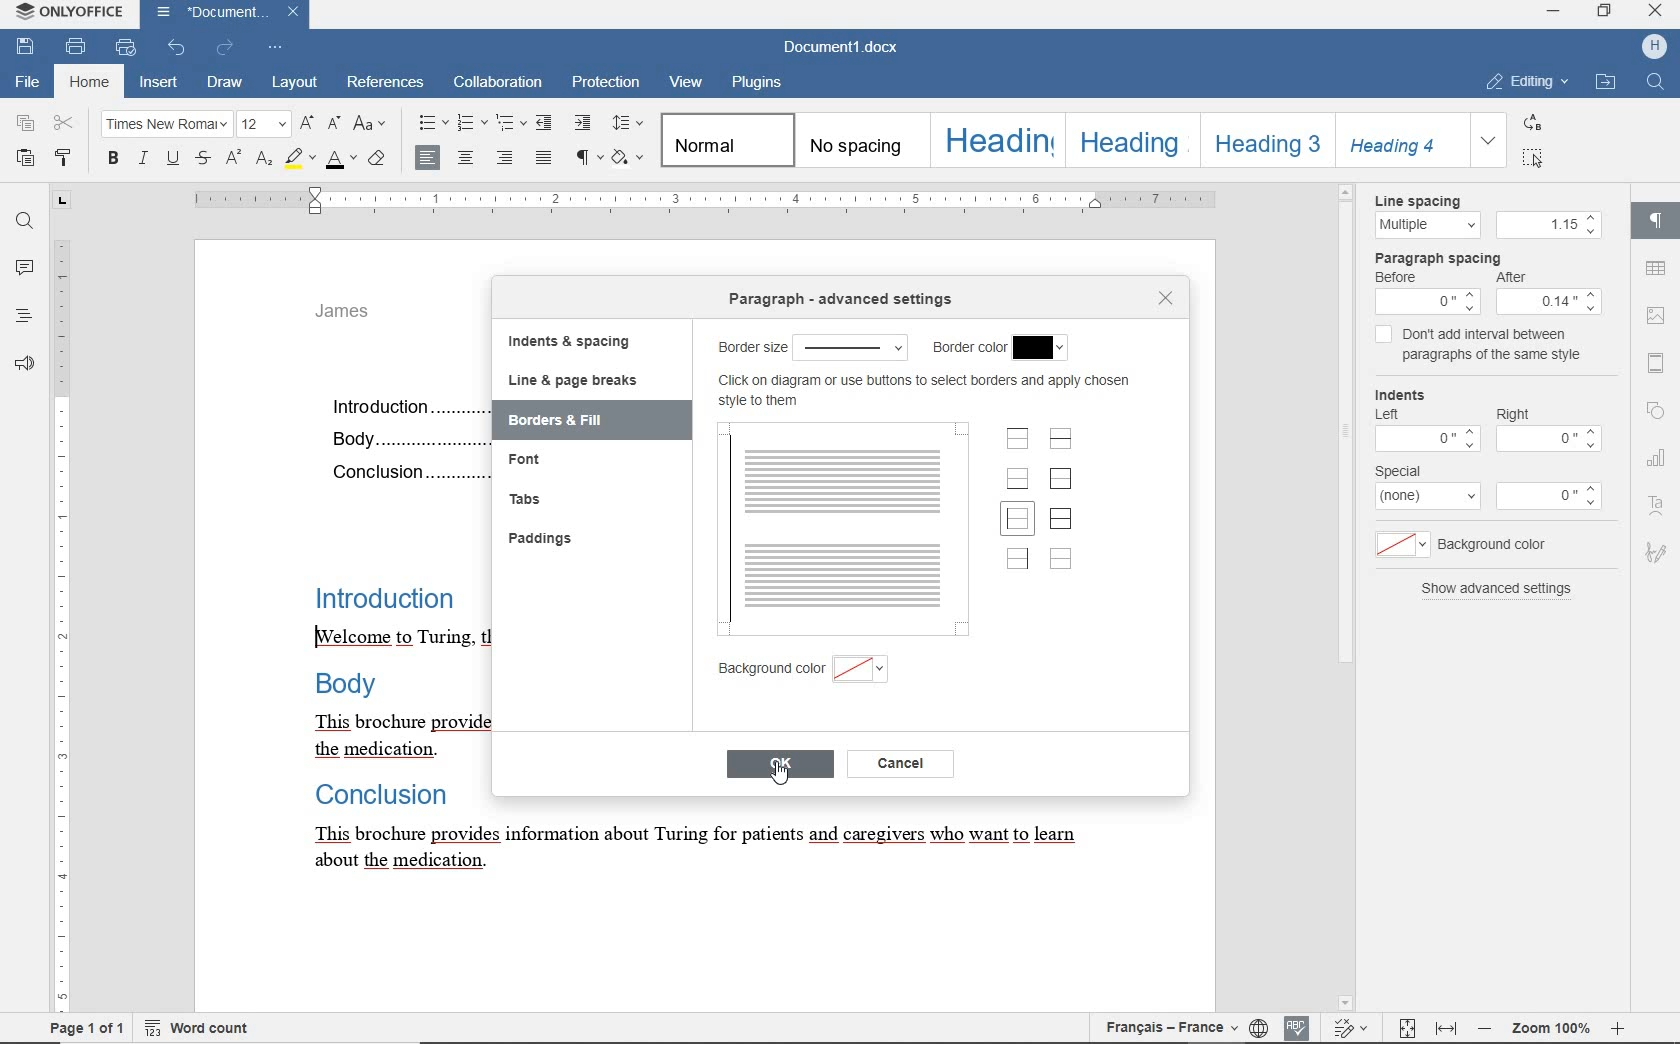 The width and height of the screenshot is (1680, 1044). Describe the element at coordinates (1487, 1030) in the screenshot. I see `zoom out` at that location.